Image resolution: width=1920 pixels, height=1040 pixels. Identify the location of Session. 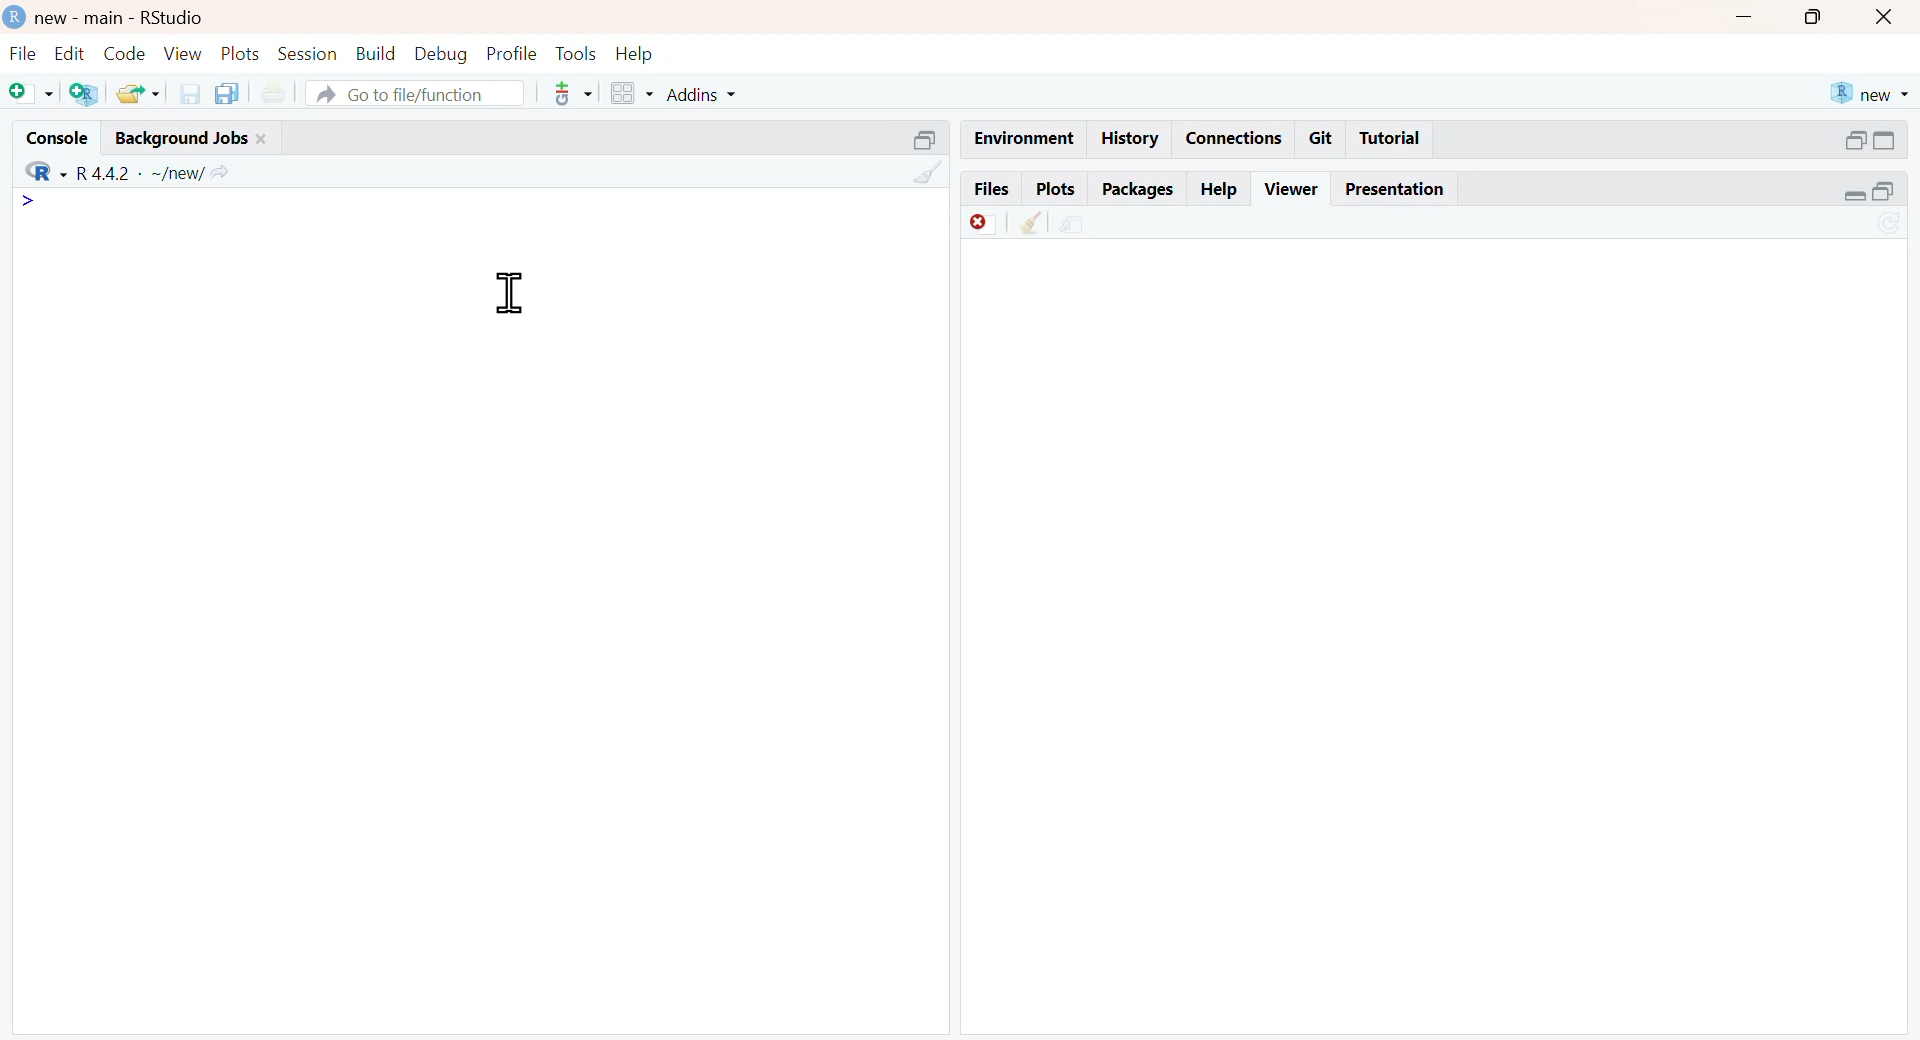
(307, 54).